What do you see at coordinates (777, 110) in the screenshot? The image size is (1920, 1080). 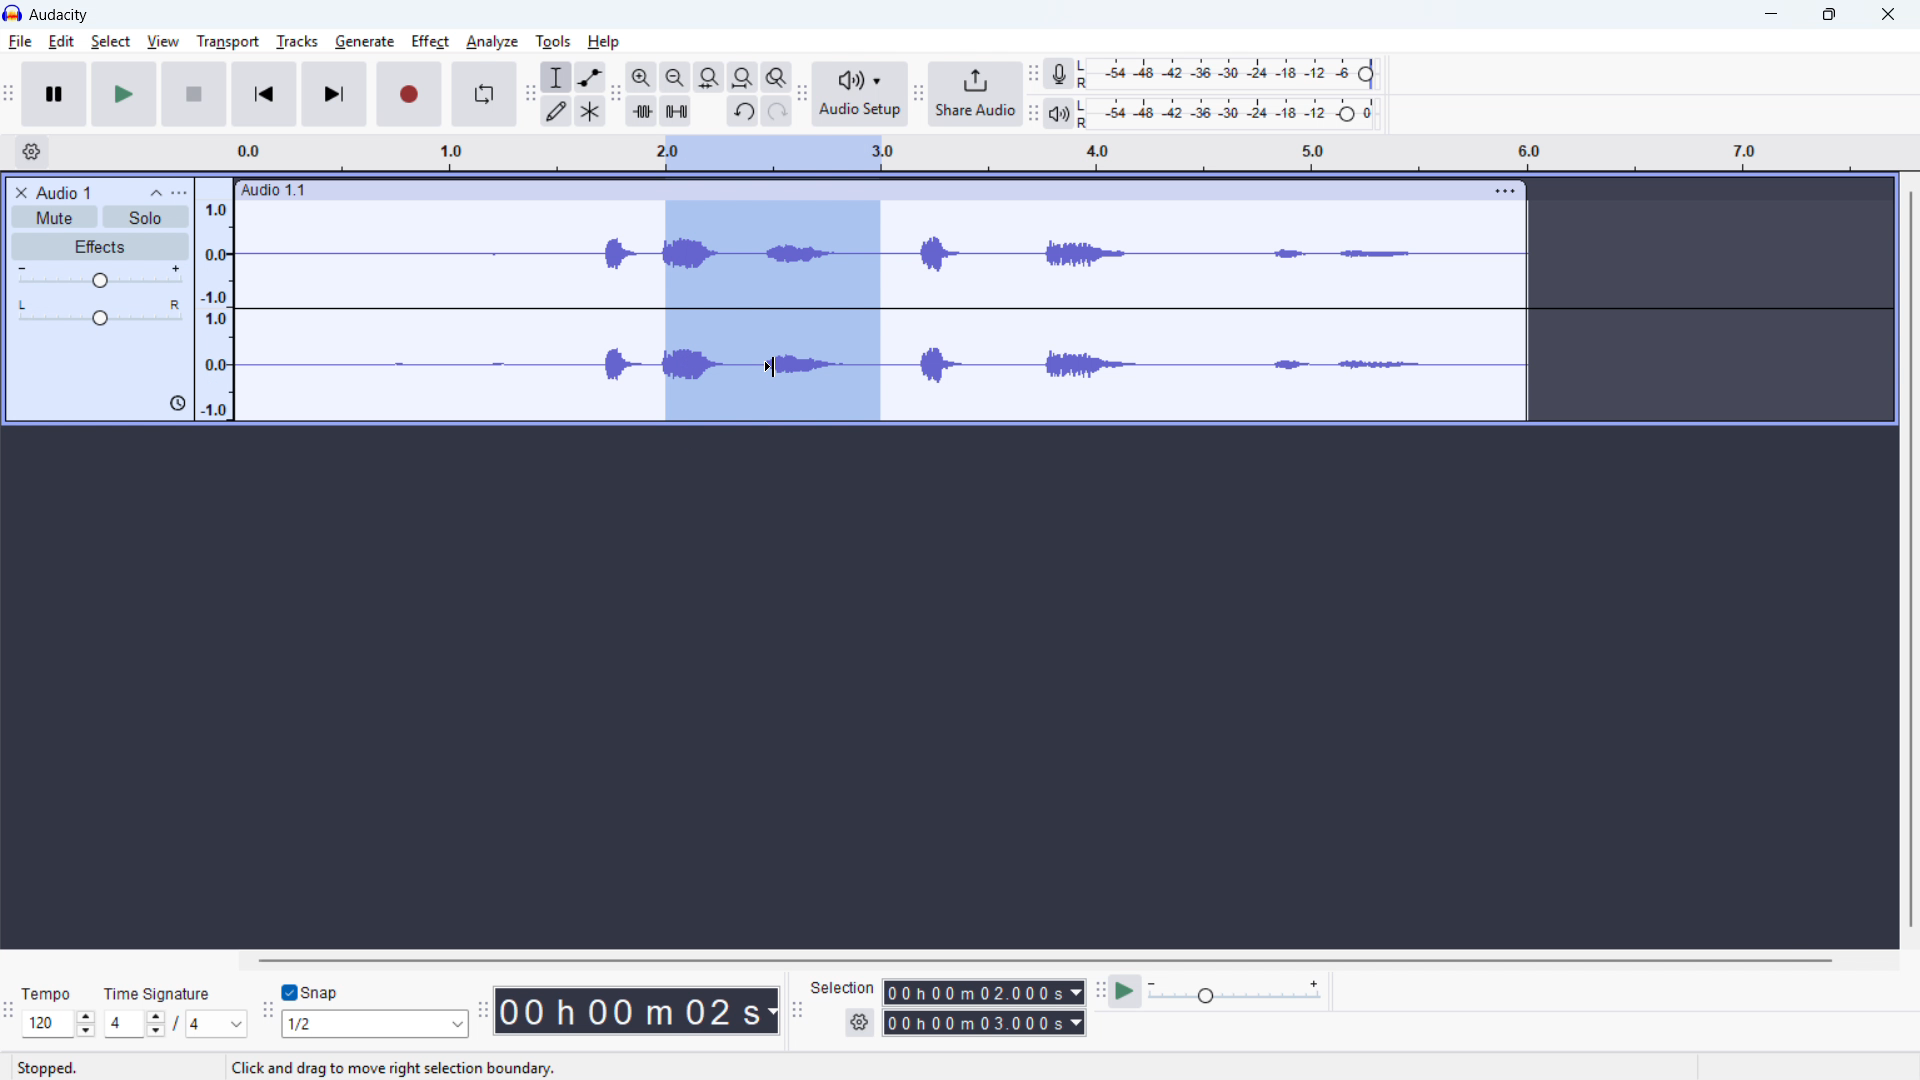 I see `redo` at bounding box center [777, 110].